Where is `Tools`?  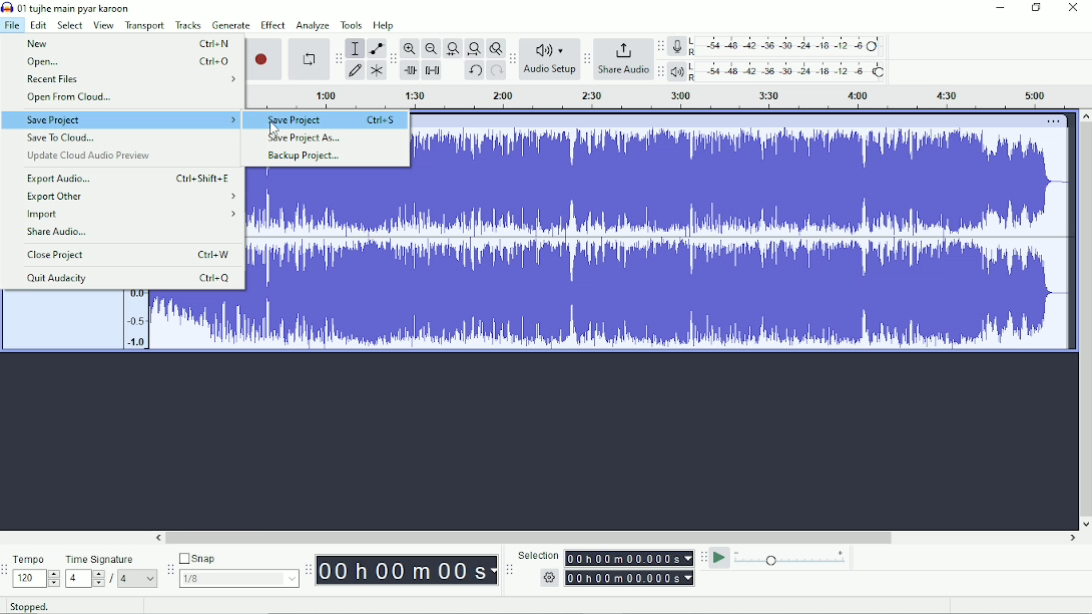 Tools is located at coordinates (352, 25).